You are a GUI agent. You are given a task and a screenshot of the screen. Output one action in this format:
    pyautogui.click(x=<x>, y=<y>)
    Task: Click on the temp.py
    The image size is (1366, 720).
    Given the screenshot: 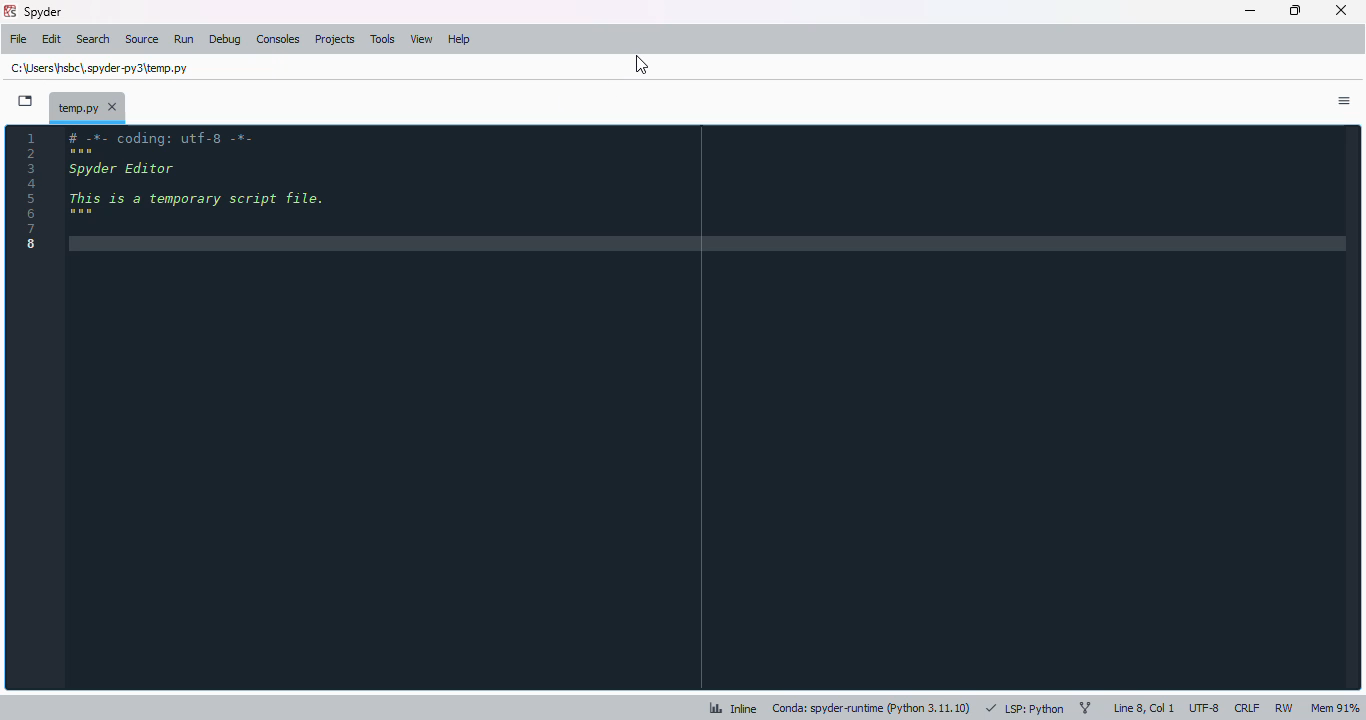 What is the action you would take?
    pyautogui.click(x=87, y=107)
    